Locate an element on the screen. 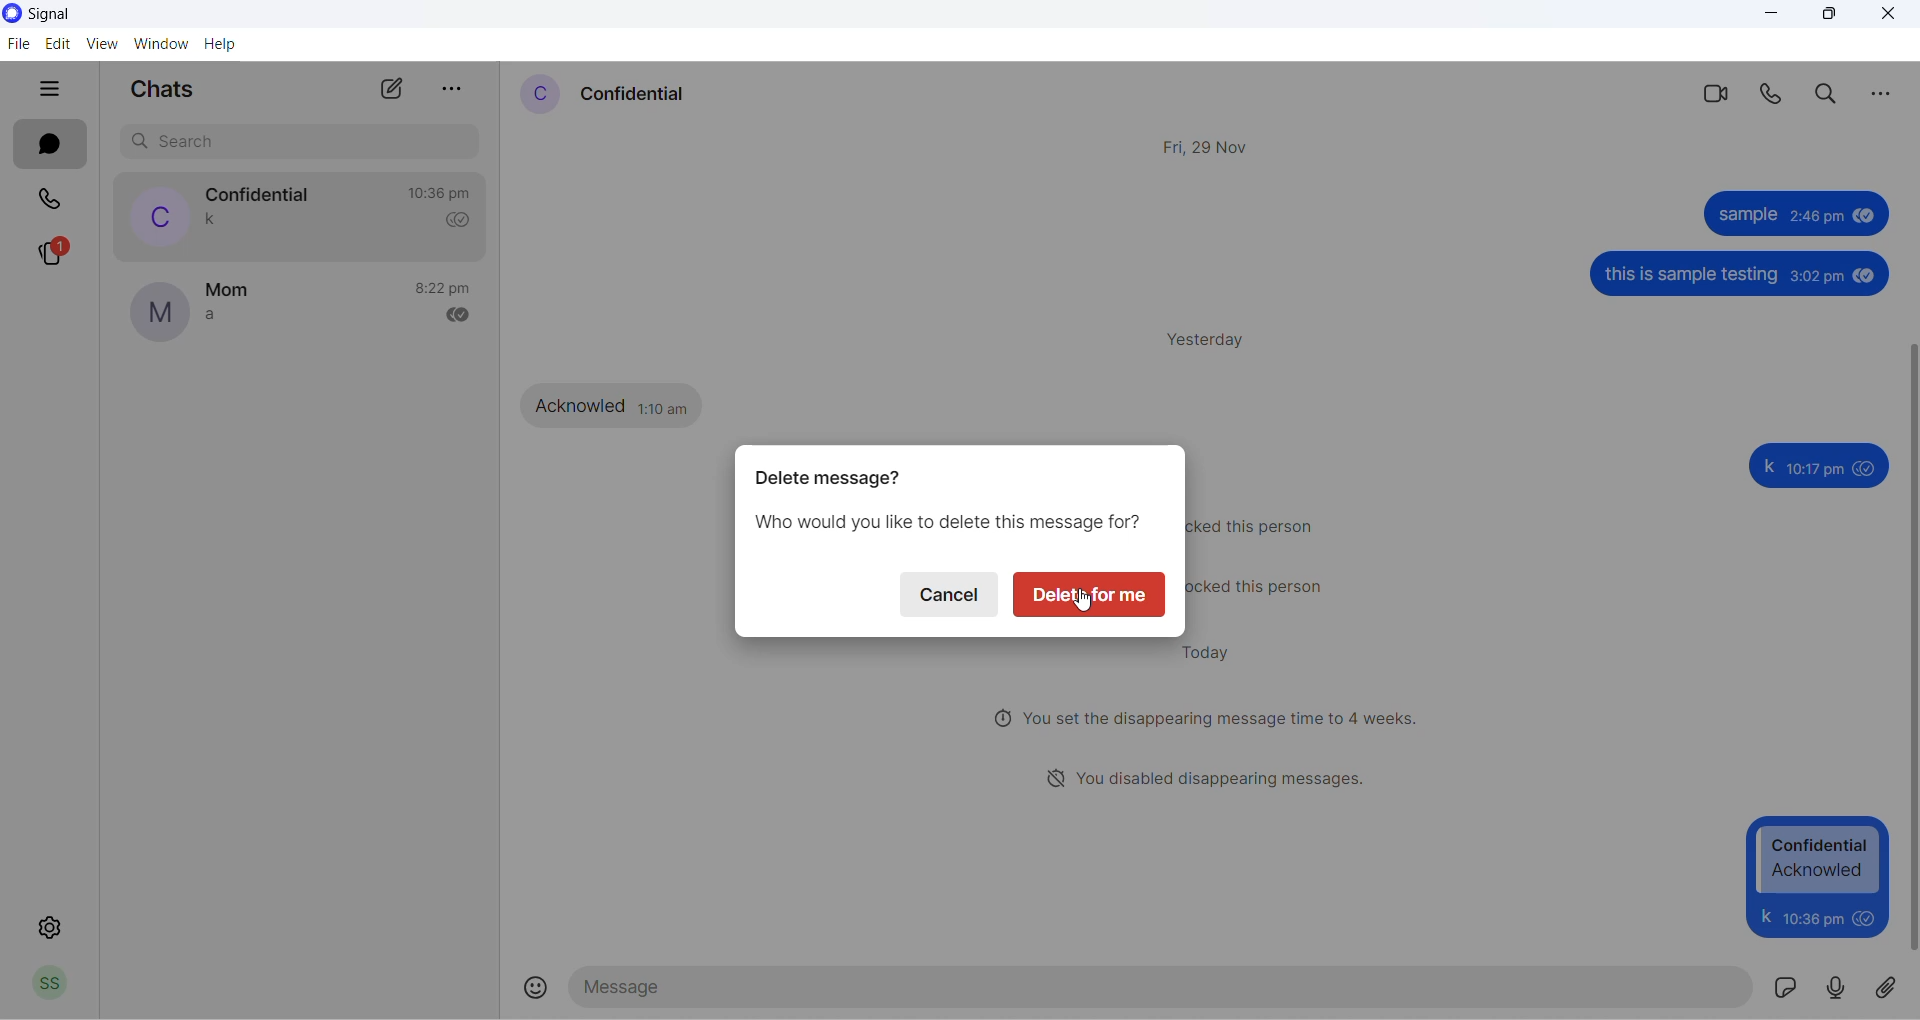  edit is located at coordinates (58, 44).